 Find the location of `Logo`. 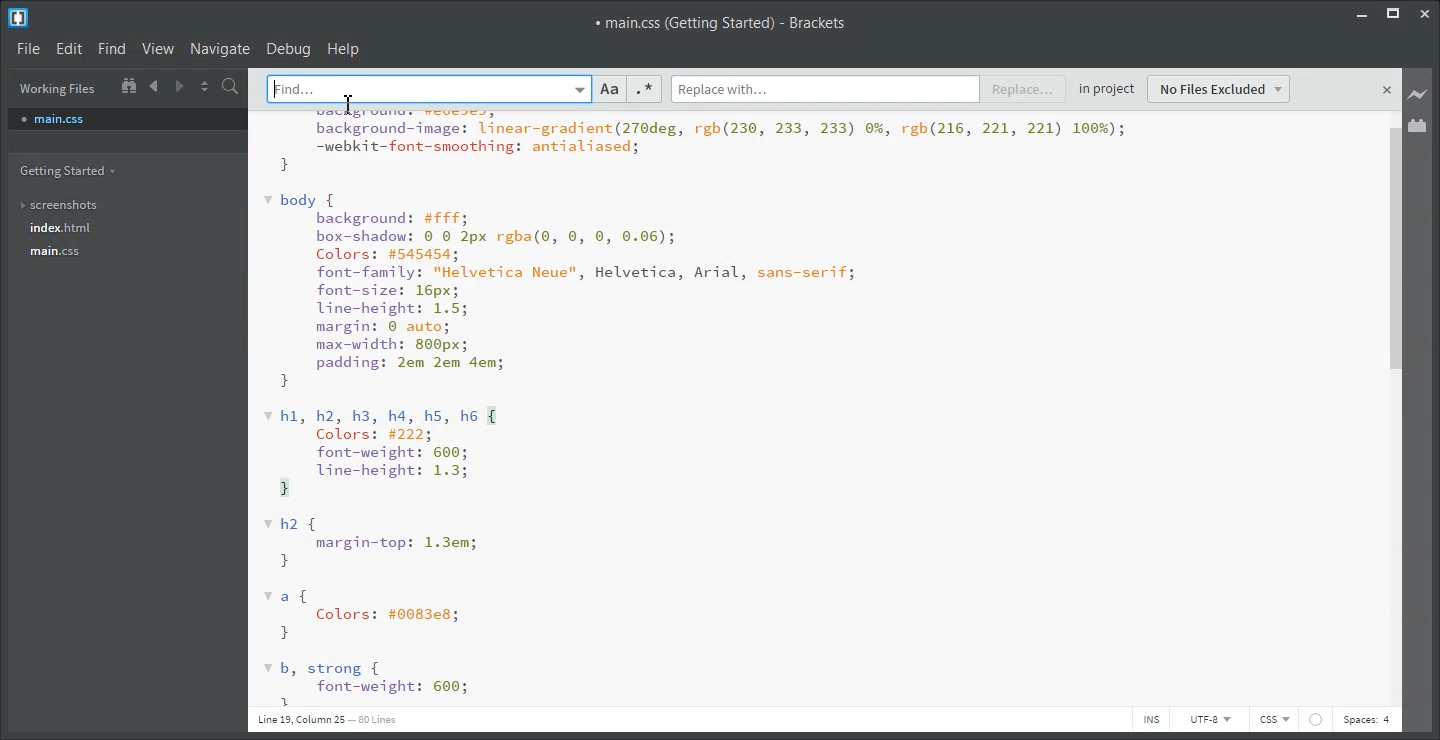

Logo is located at coordinates (20, 17).